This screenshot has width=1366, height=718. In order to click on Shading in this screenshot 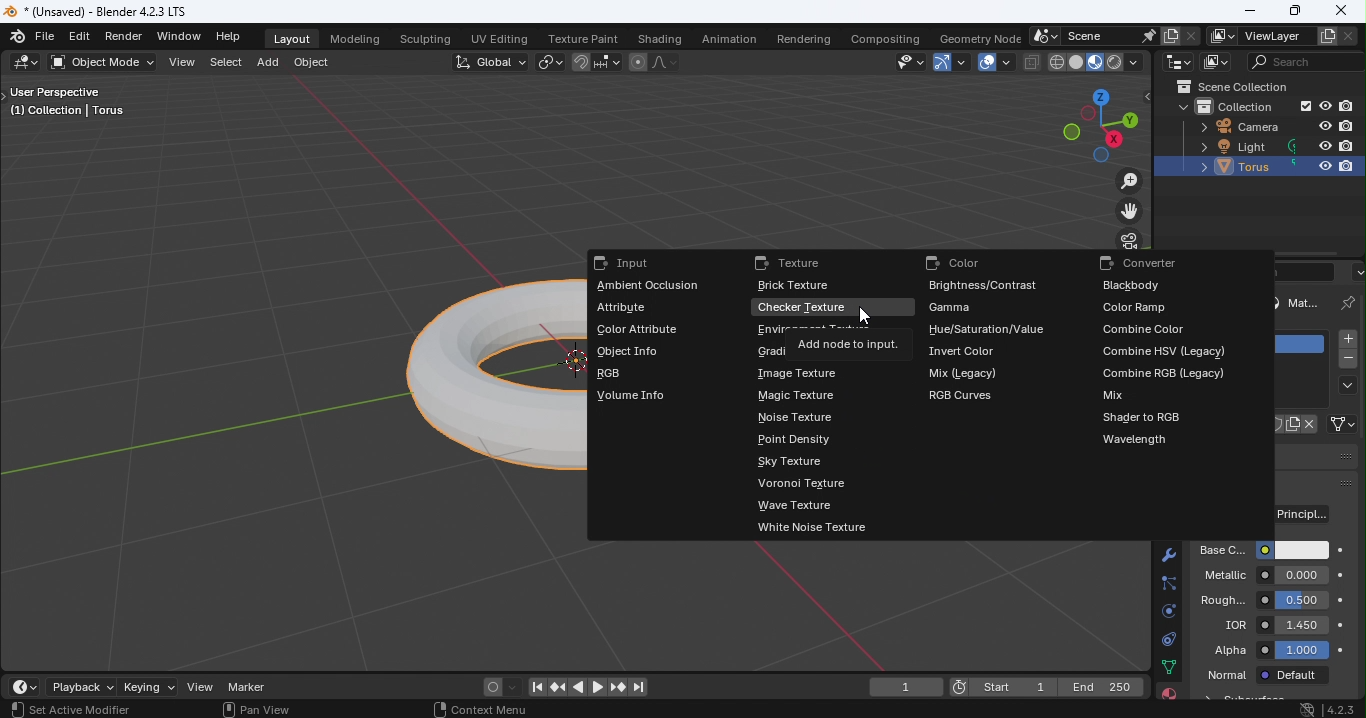, I will do `click(660, 37)`.